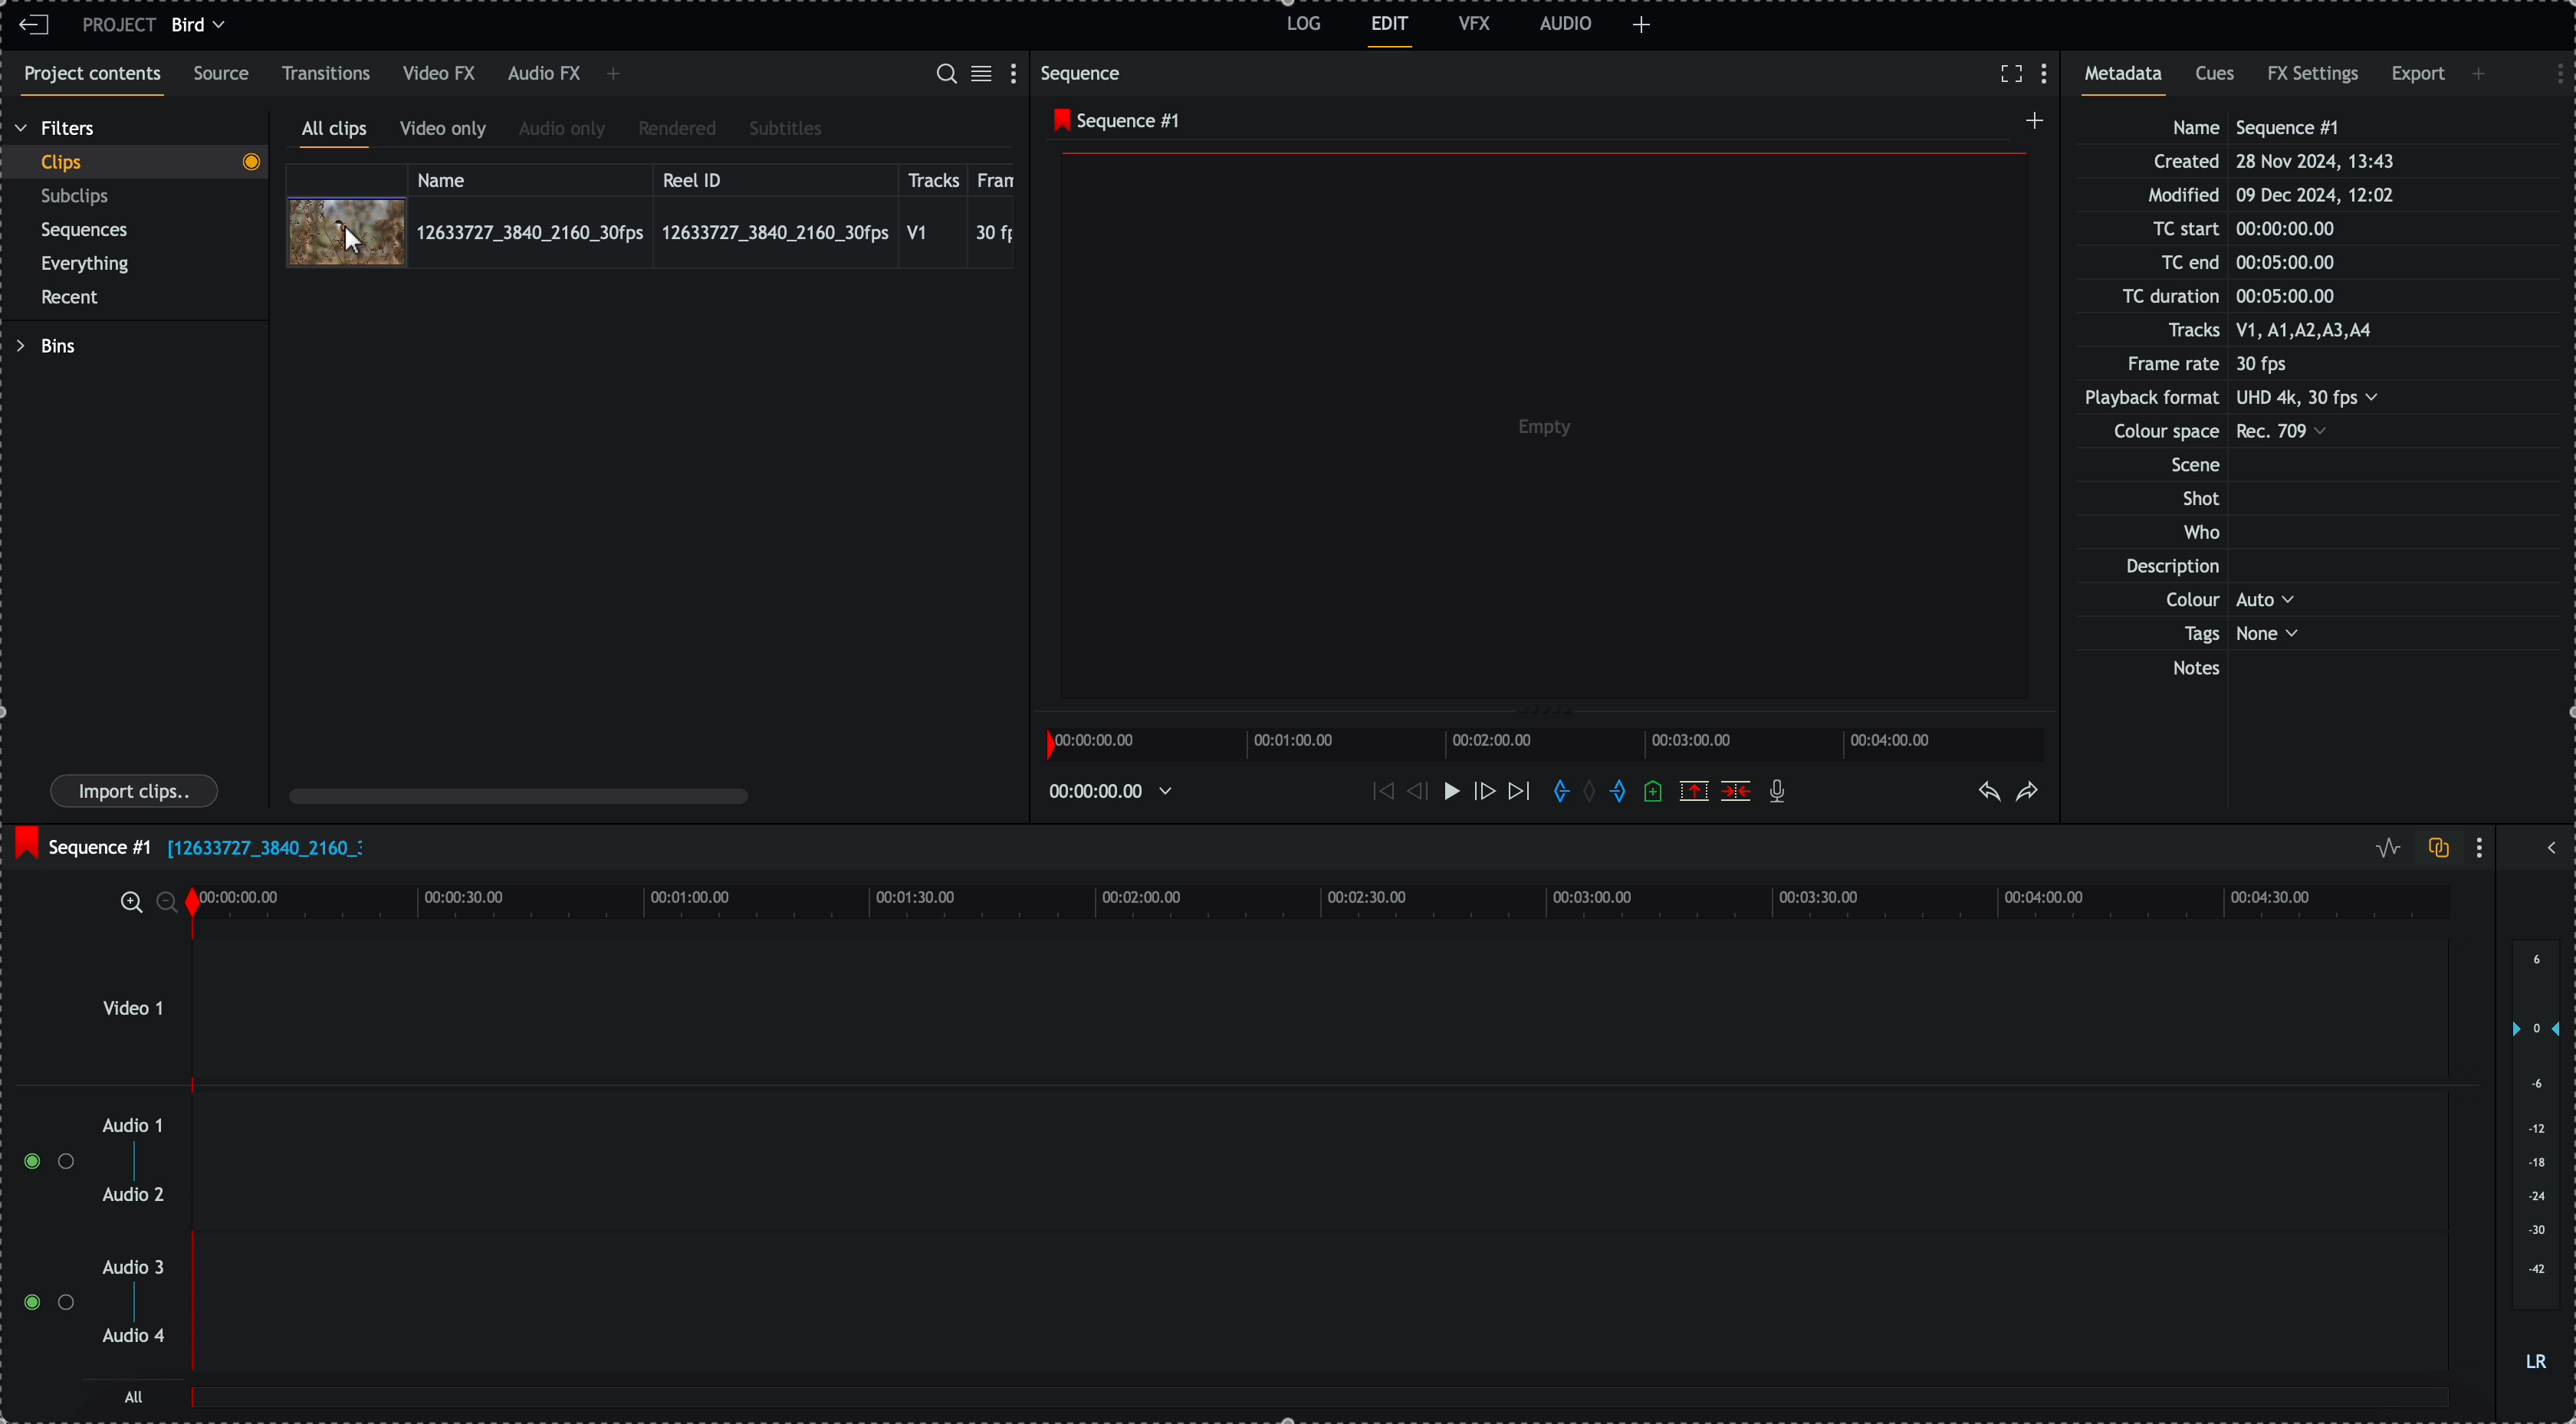 The width and height of the screenshot is (2576, 1424). Describe the element at coordinates (82, 266) in the screenshot. I see `` at that location.